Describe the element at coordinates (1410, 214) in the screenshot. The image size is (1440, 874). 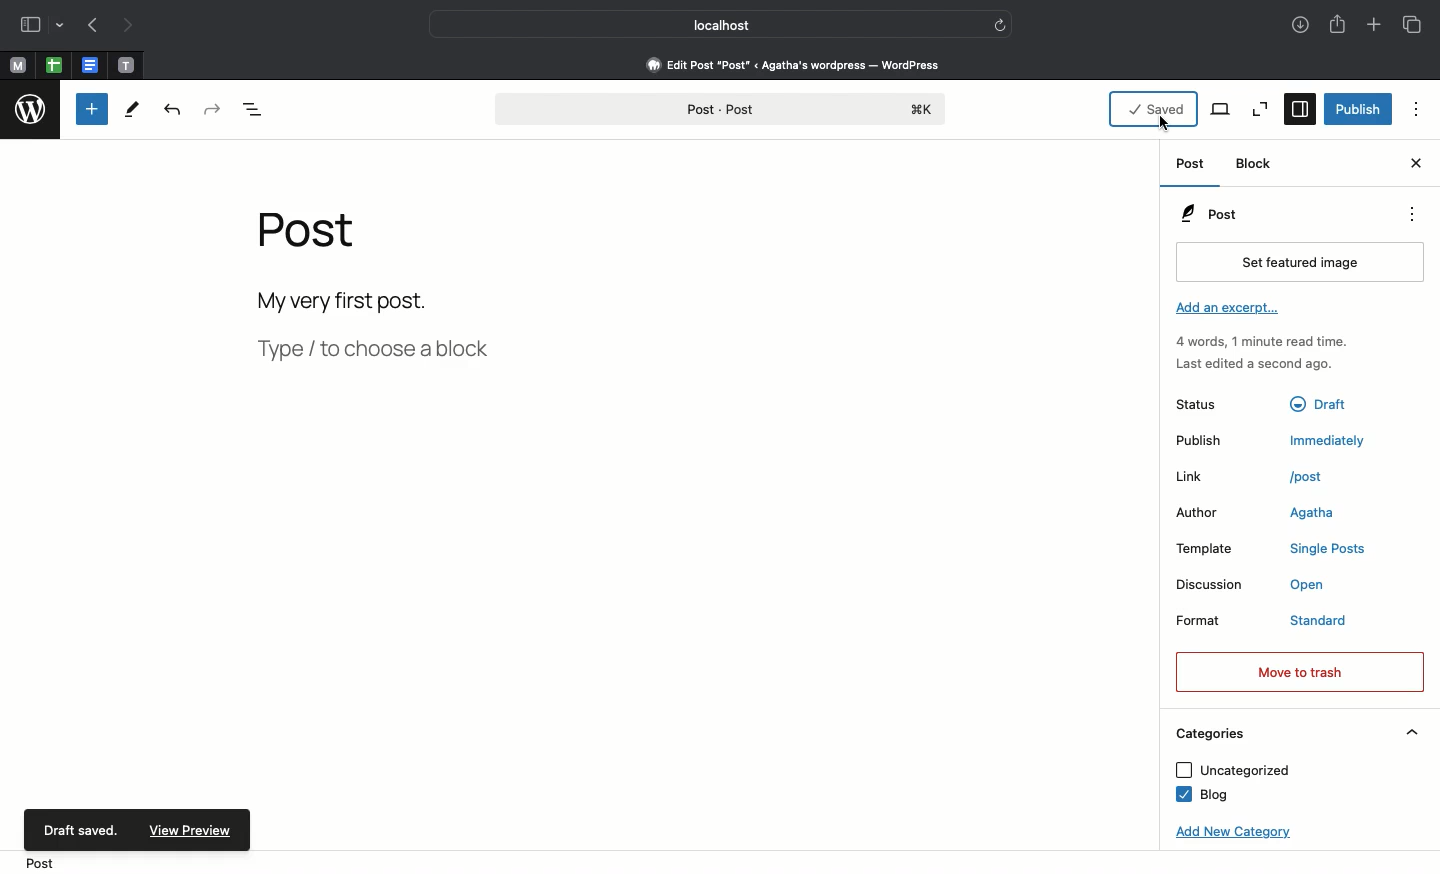
I see `Options` at that location.